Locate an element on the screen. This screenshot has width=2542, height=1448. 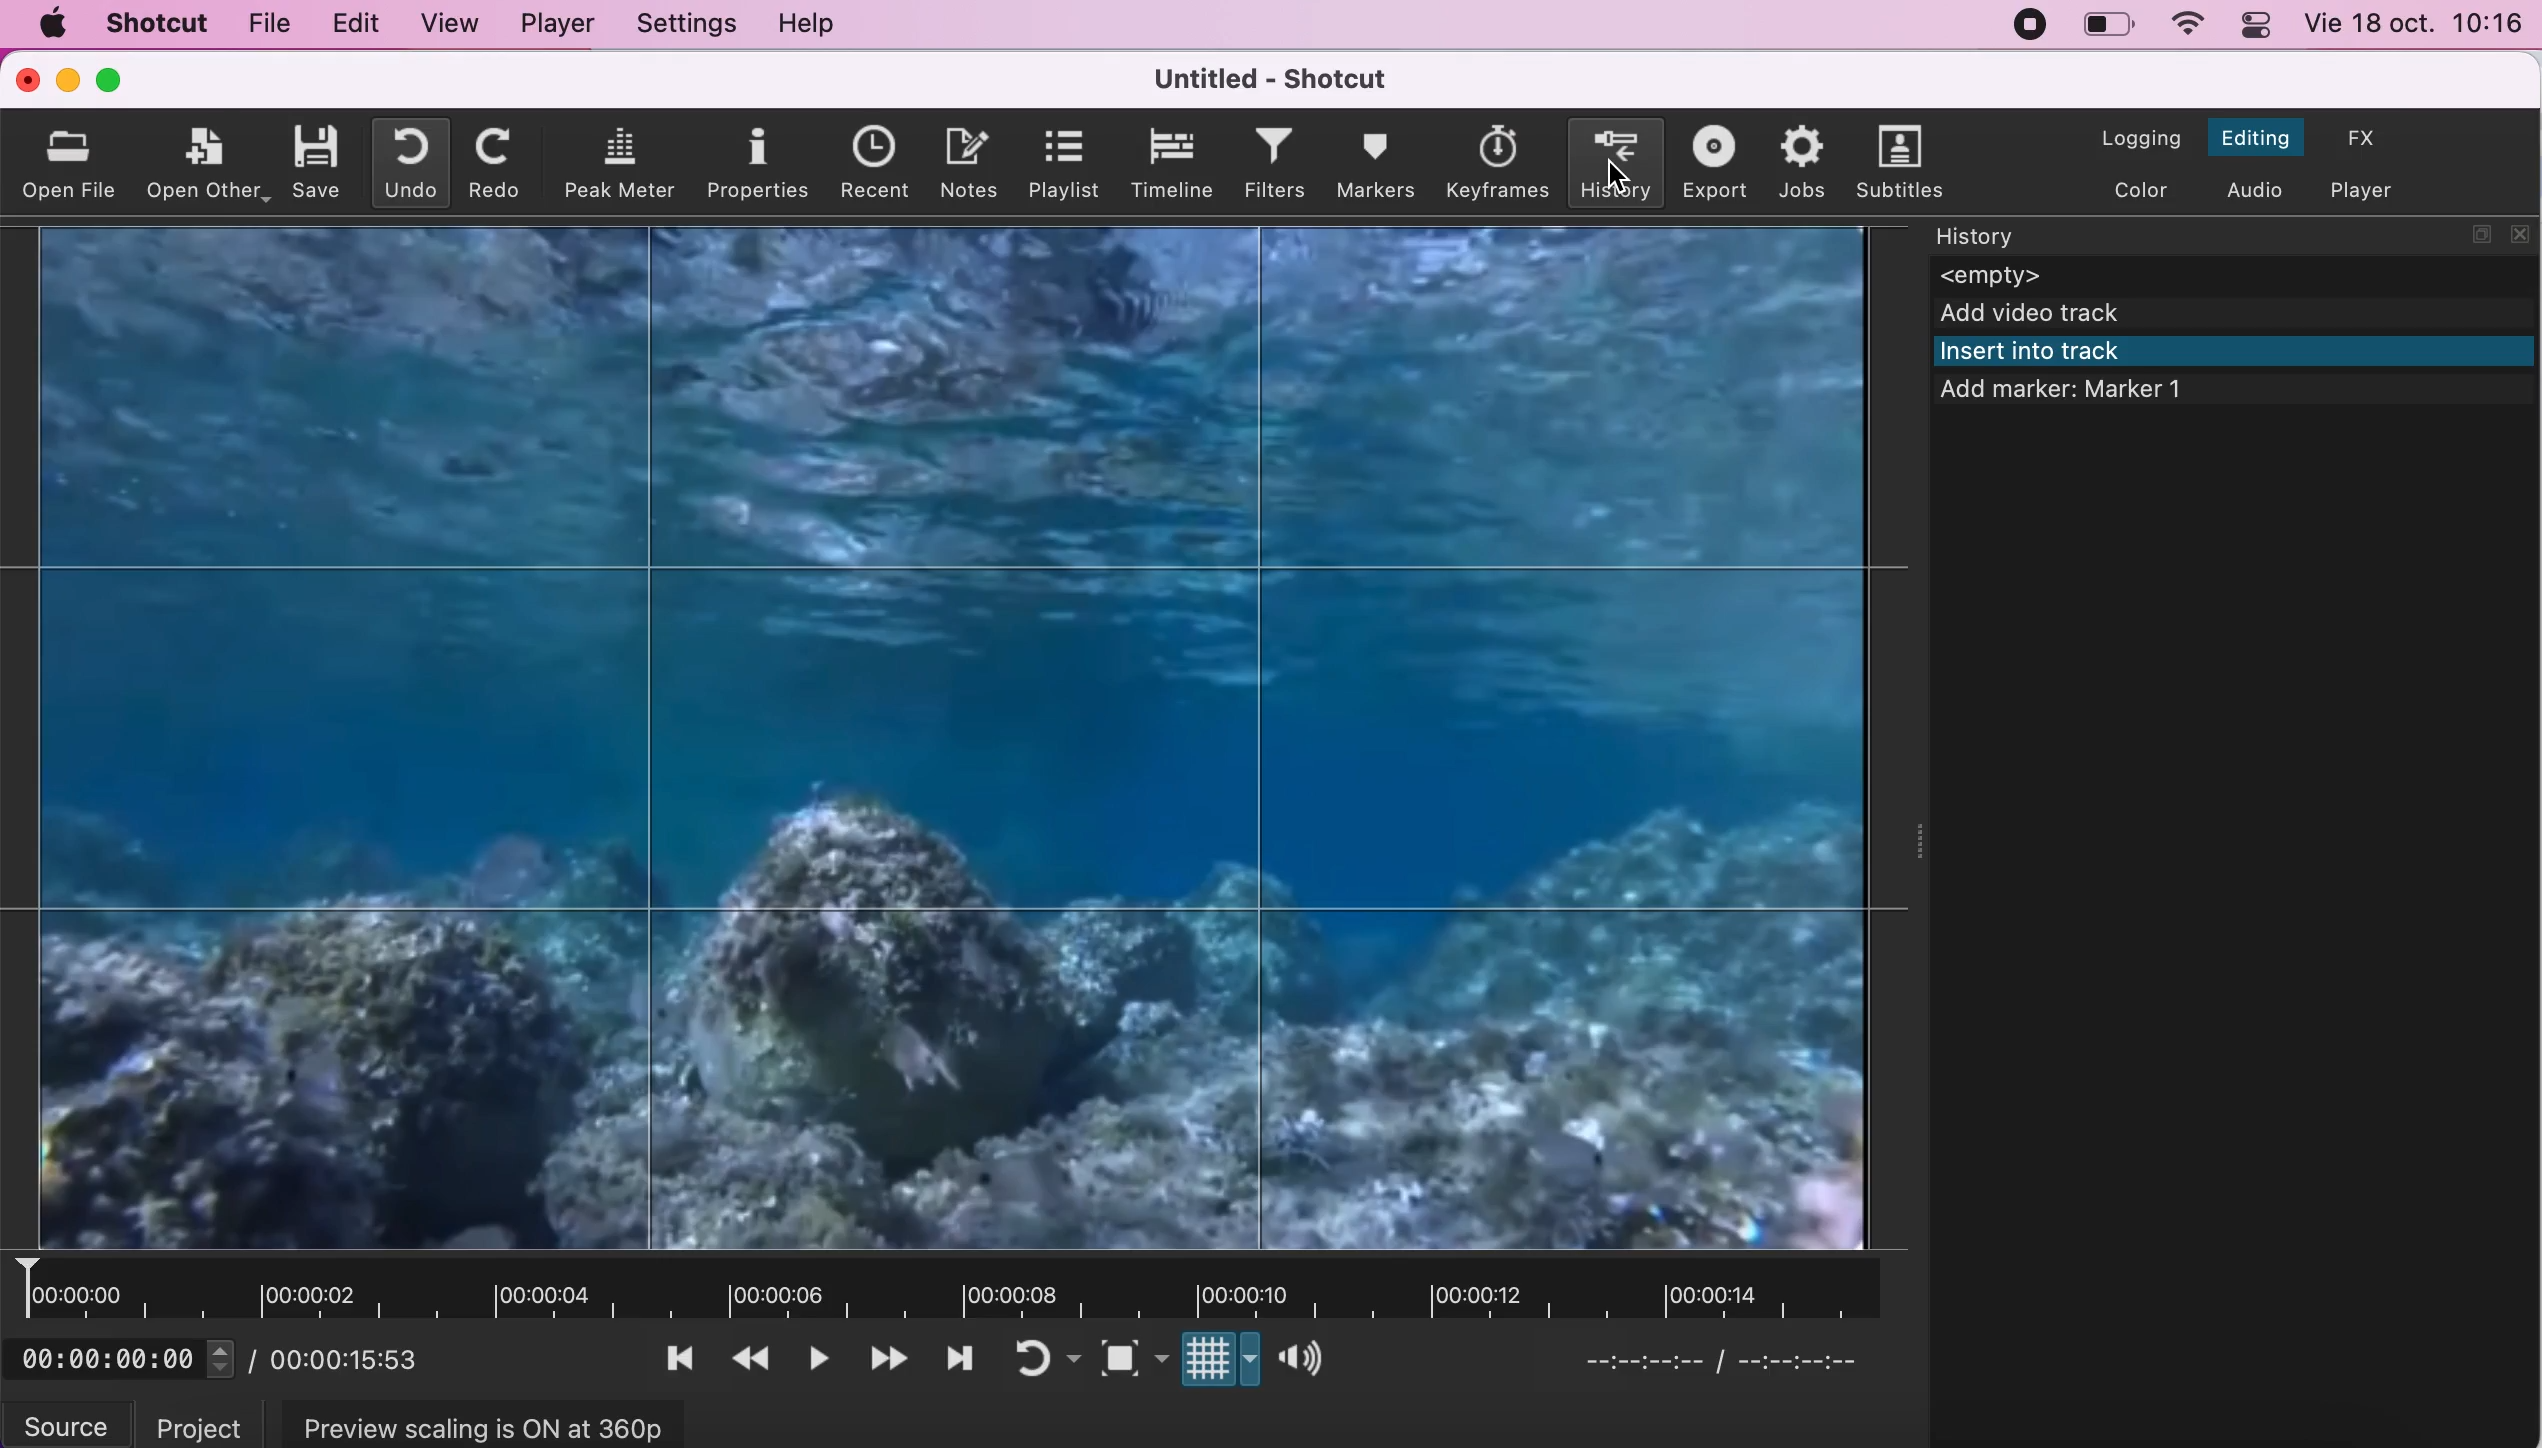
add video track is located at coordinates (2235, 315).